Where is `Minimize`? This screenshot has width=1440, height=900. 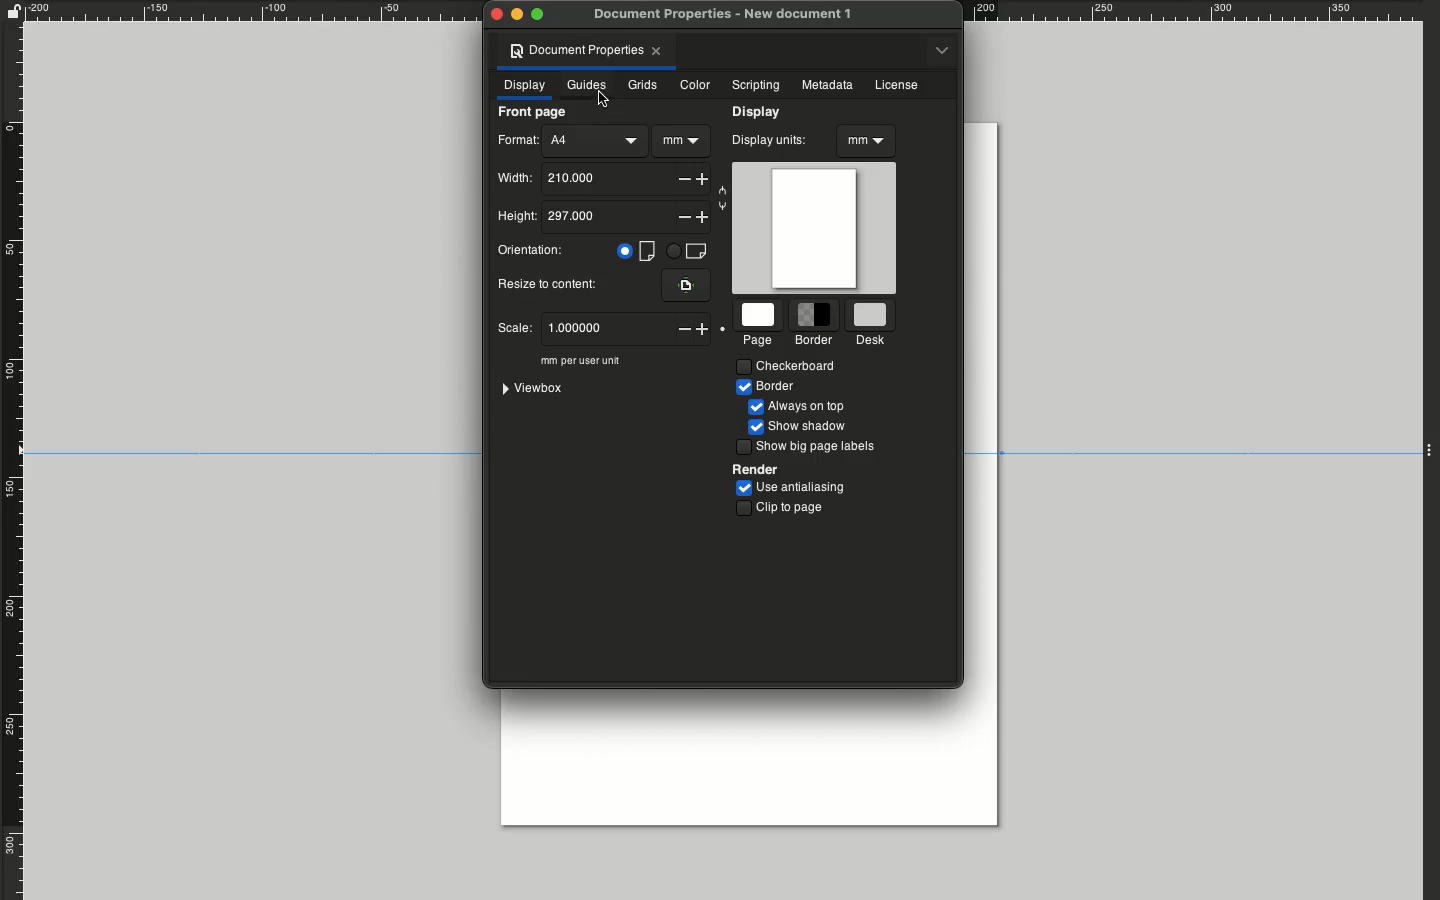 Minimize is located at coordinates (518, 15).